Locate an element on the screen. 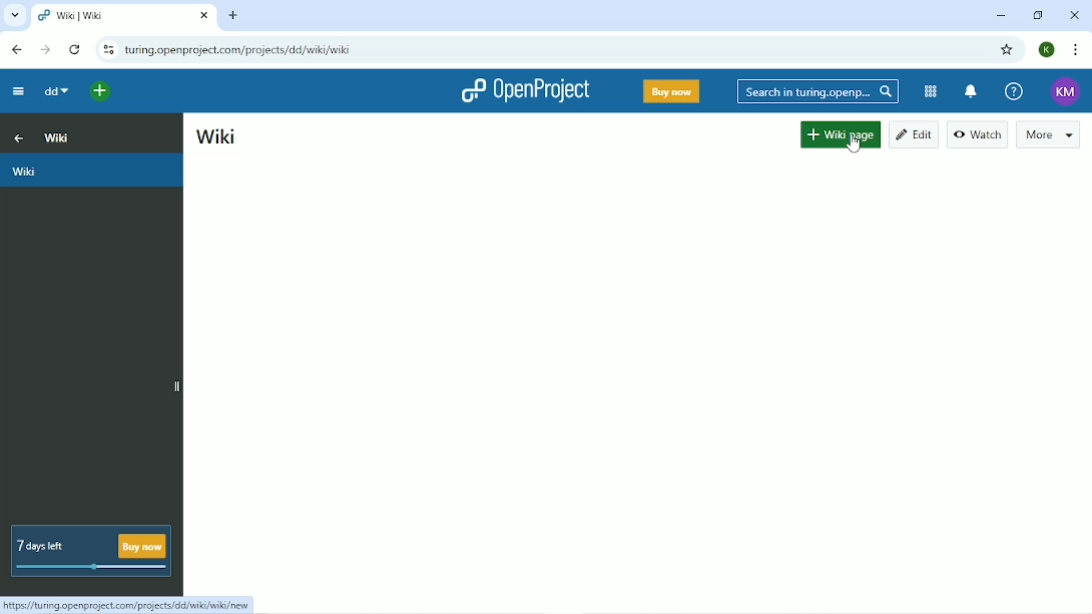 The width and height of the screenshot is (1092, 614). Wiki is located at coordinates (218, 138).